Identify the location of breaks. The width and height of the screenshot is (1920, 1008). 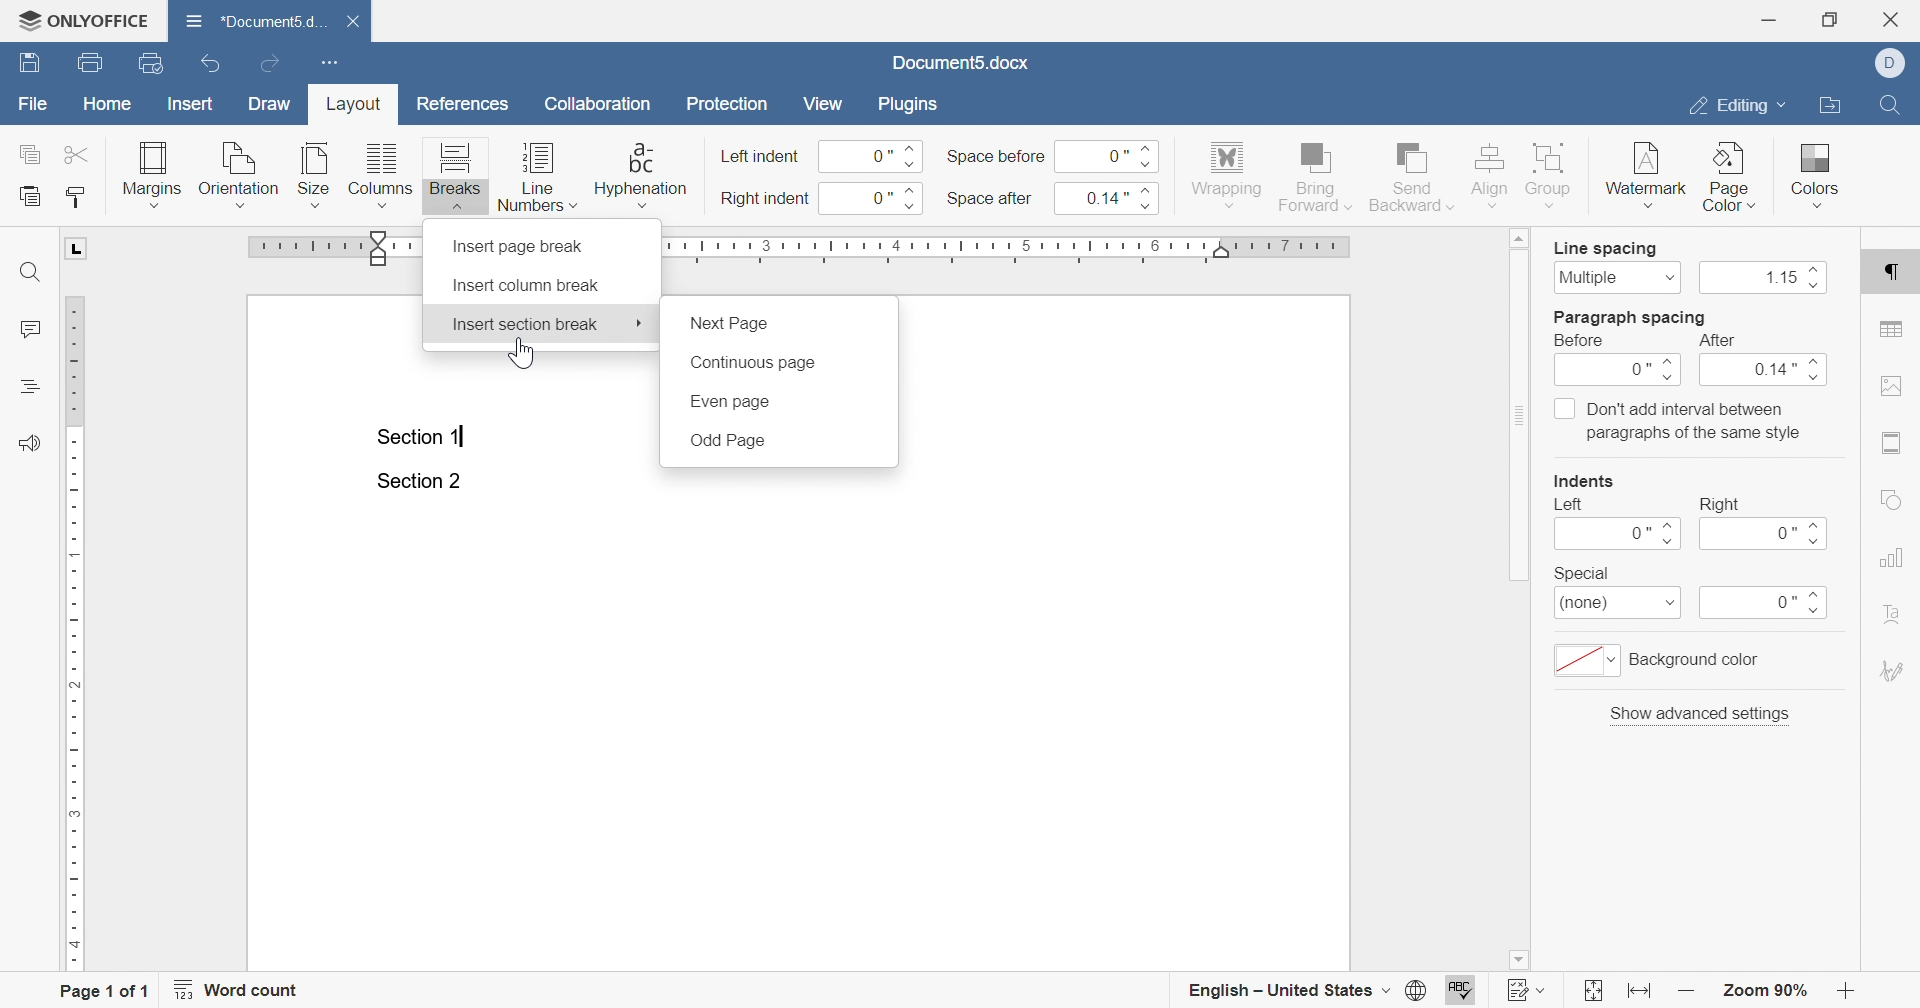
(456, 175).